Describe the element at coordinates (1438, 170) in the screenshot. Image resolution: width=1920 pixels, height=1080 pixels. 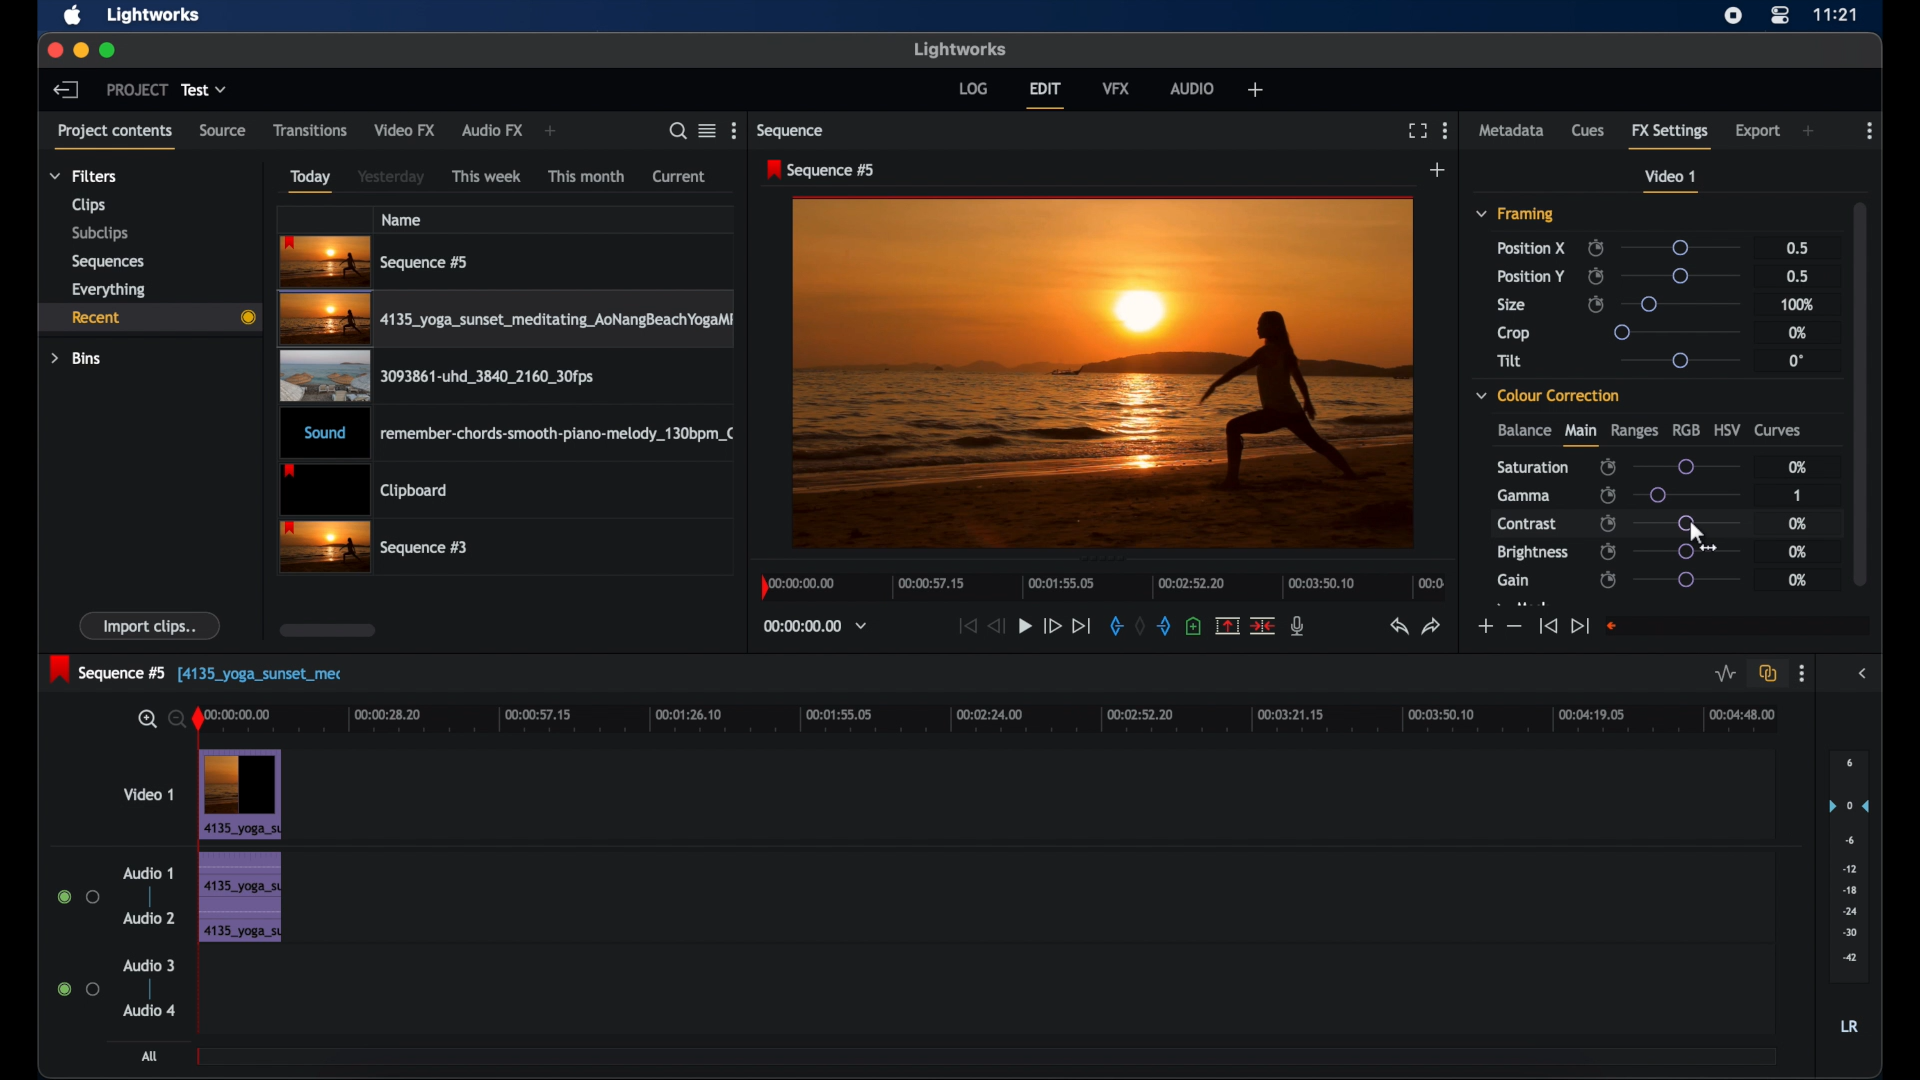
I see `add` at that location.